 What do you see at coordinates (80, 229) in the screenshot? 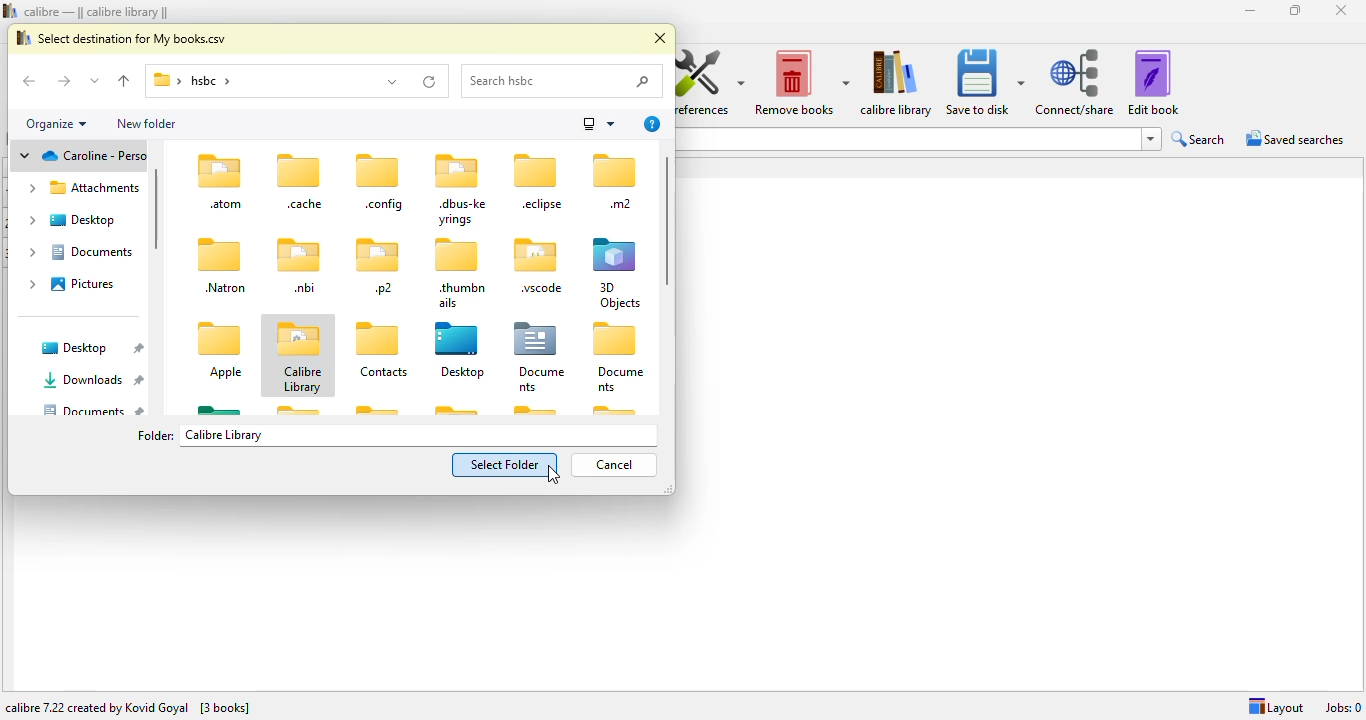
I see `folders` at bounding box center [80, 229].